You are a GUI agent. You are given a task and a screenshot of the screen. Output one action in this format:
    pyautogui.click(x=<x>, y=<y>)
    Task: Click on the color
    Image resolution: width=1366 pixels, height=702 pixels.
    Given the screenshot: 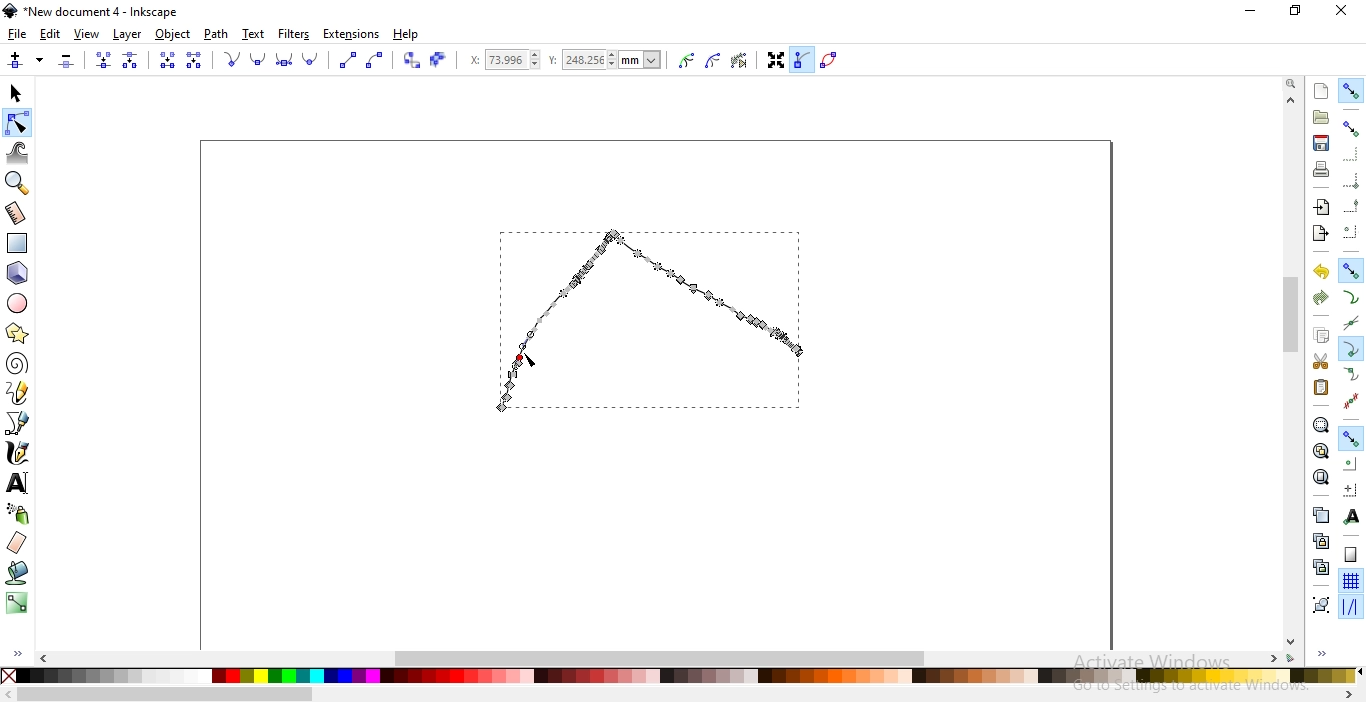 What is the action you would take?
    pyautogui.click(x=686, y=678)
    